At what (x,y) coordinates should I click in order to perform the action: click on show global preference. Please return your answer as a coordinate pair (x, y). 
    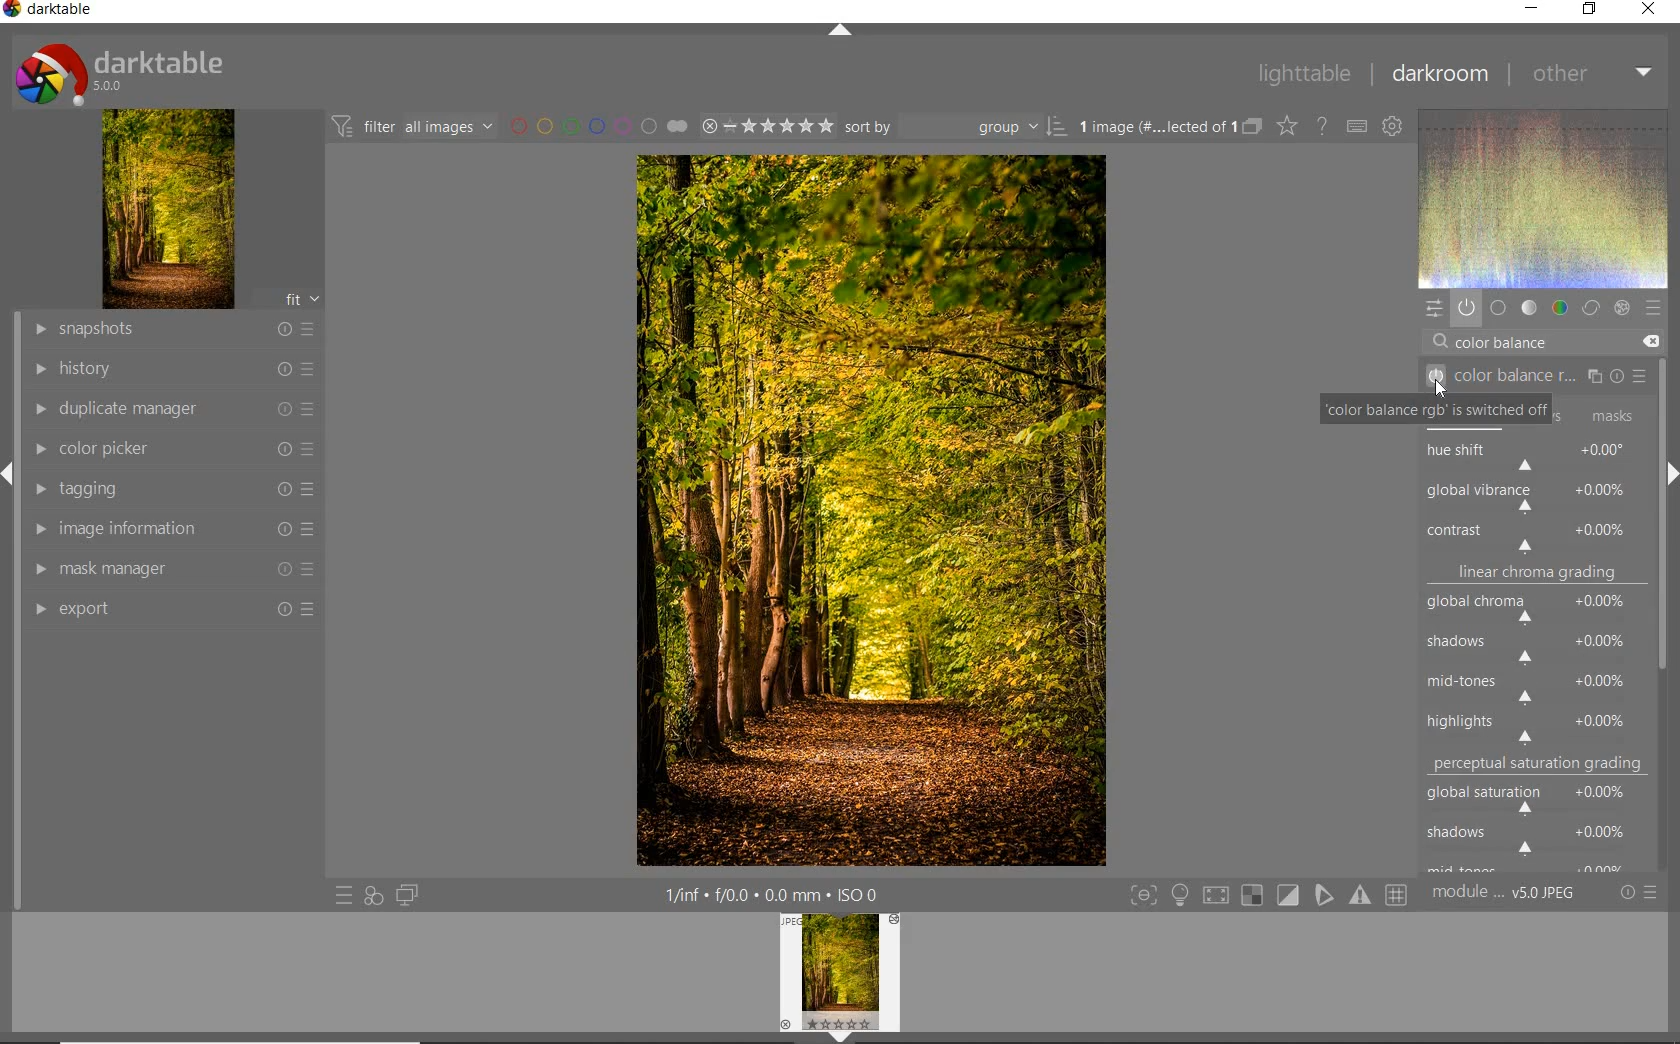
    Looking at the image, I should click on (1394, 128).